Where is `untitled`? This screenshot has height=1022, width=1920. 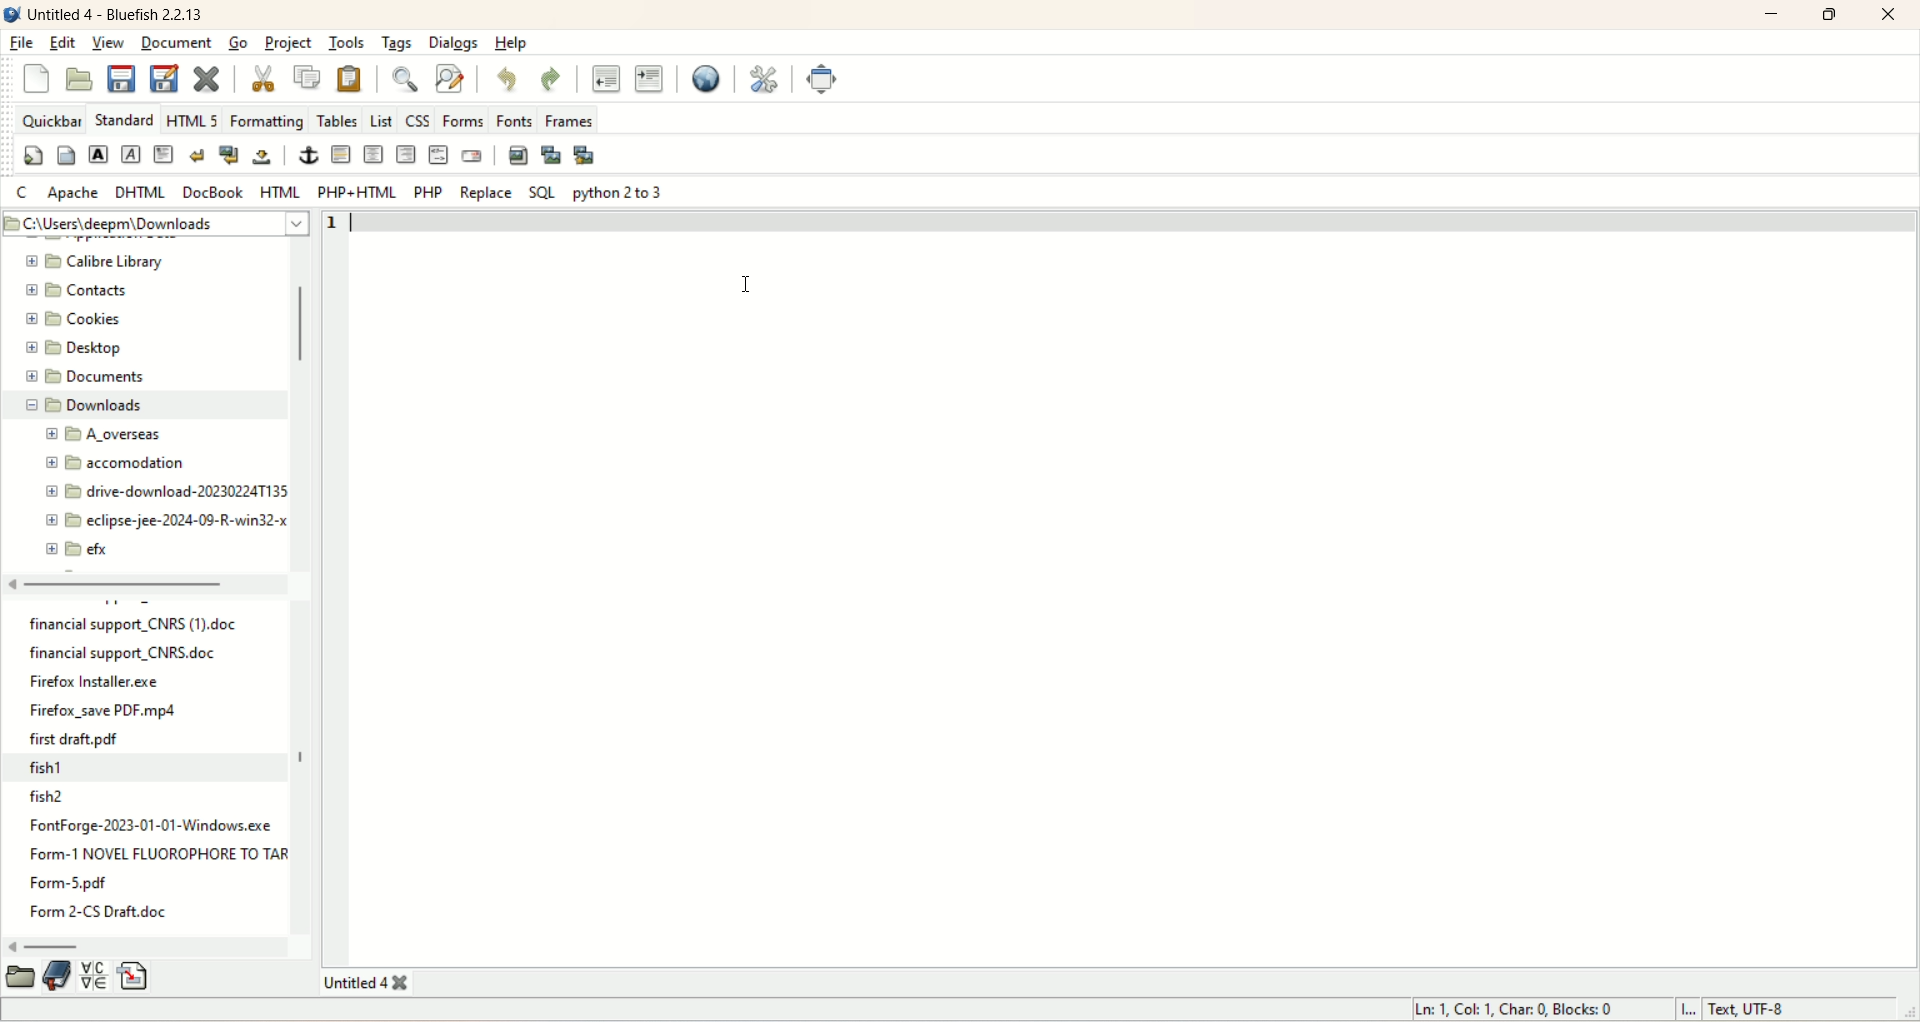 untitled is located at coordinates (367, 982).